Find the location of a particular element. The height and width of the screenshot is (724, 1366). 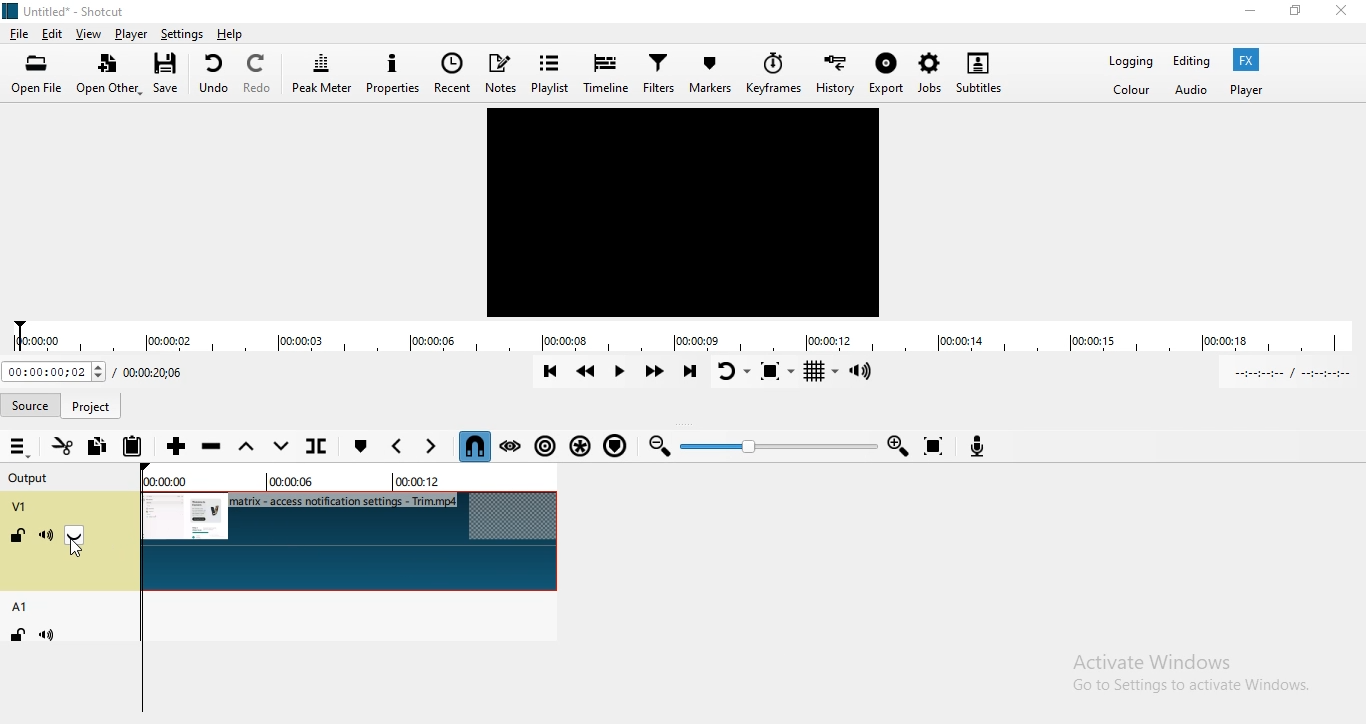

Snap is located at coordinates (475, 446).